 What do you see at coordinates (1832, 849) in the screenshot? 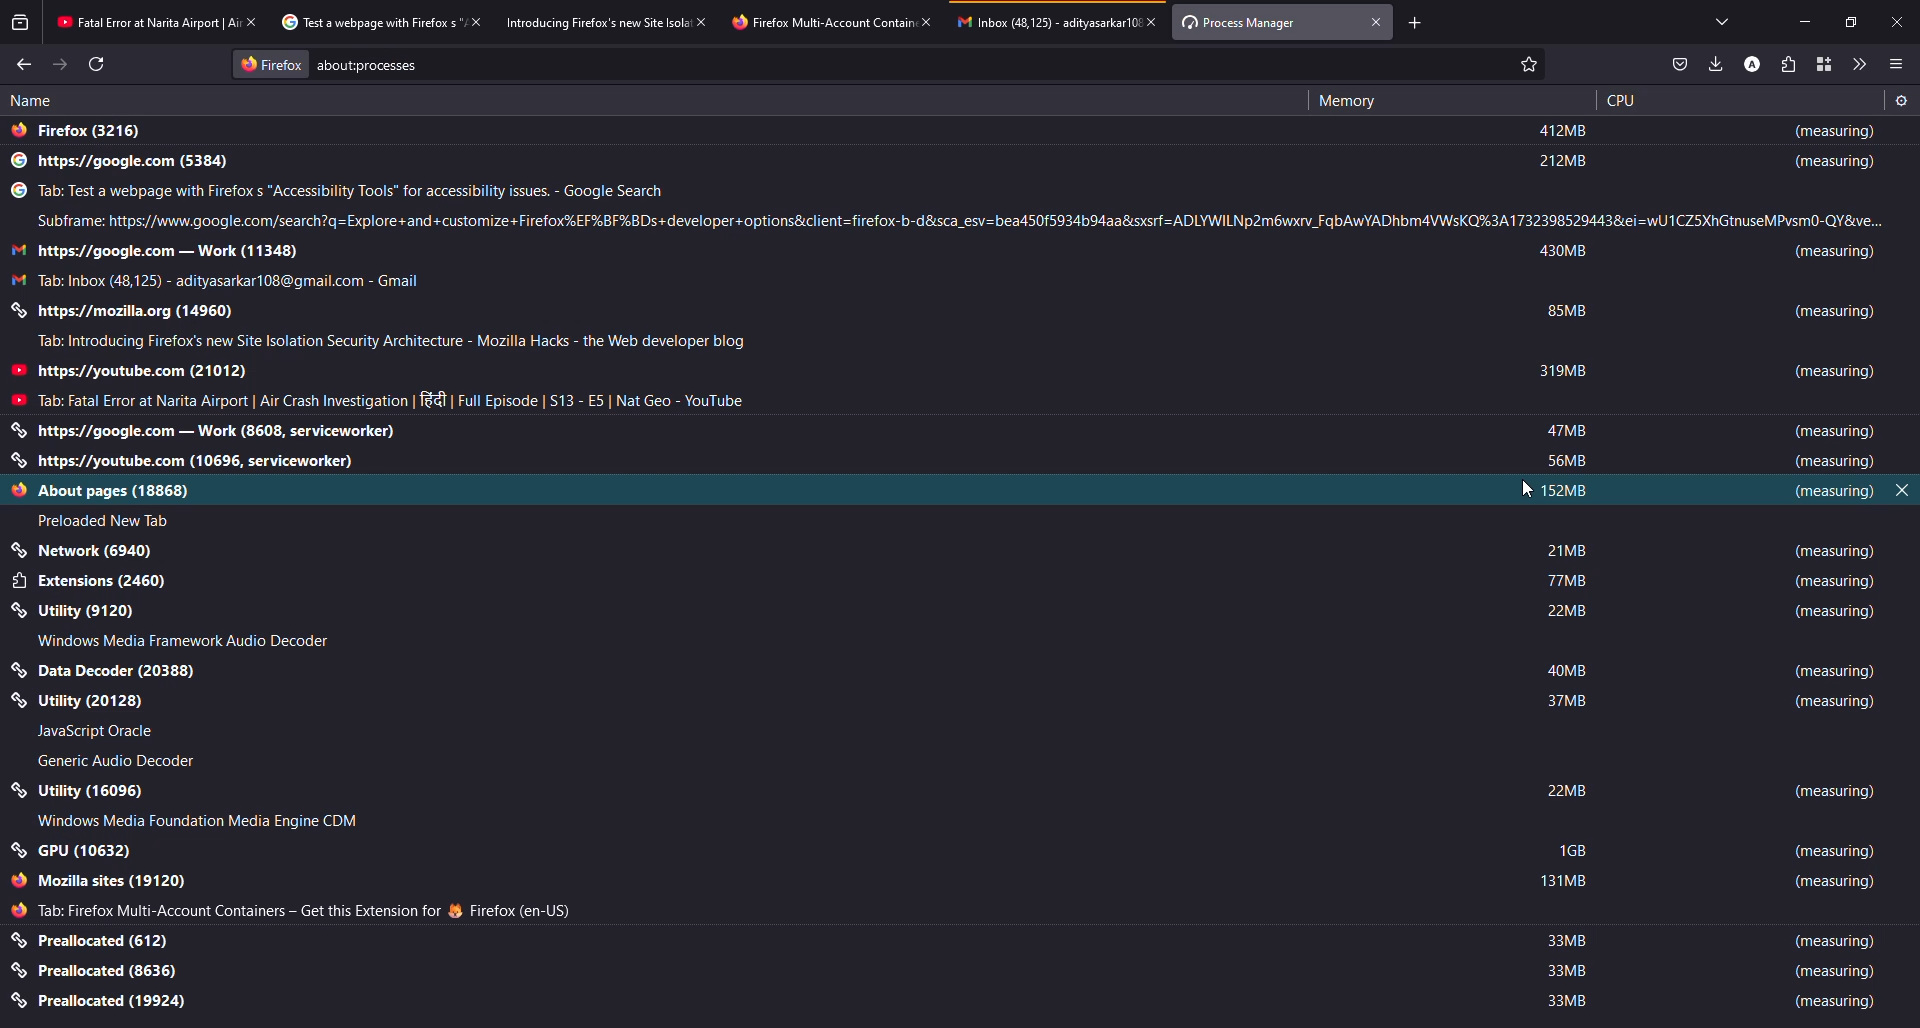
I see `measuring` at bounding box center [1832, 849].